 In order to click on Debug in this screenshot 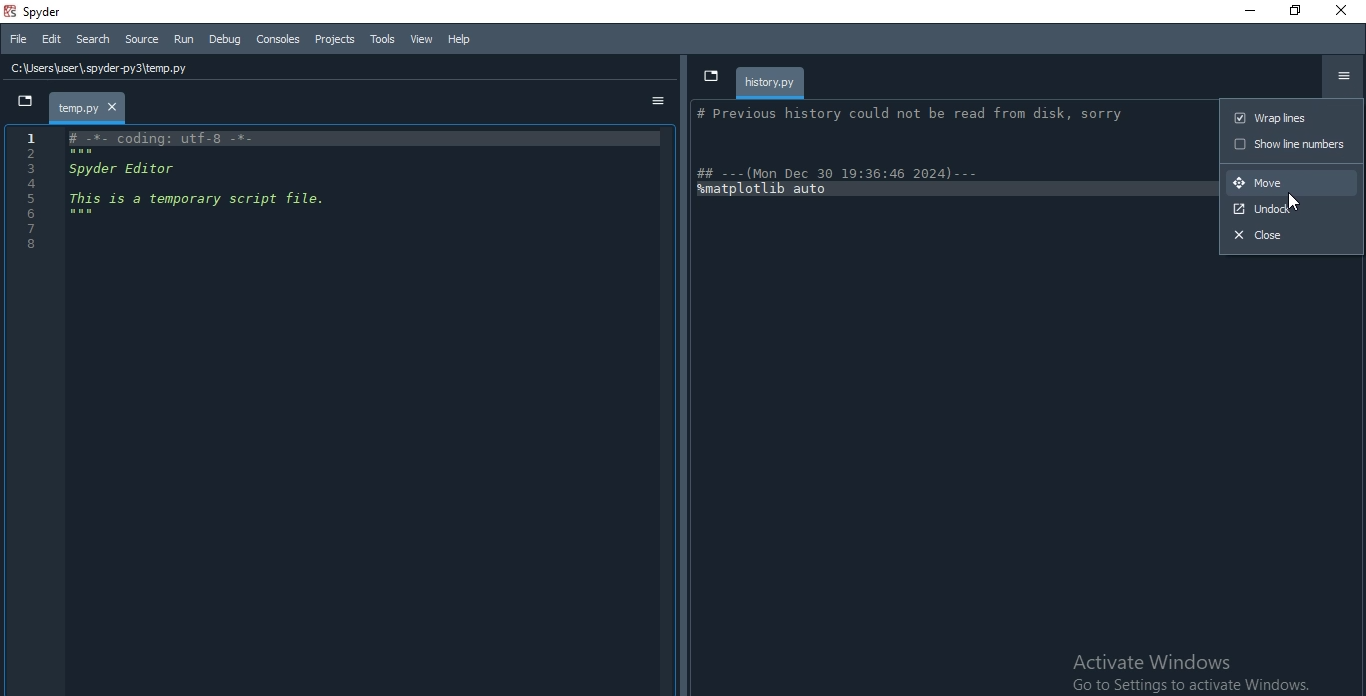, I will do `click(225, 39)`.